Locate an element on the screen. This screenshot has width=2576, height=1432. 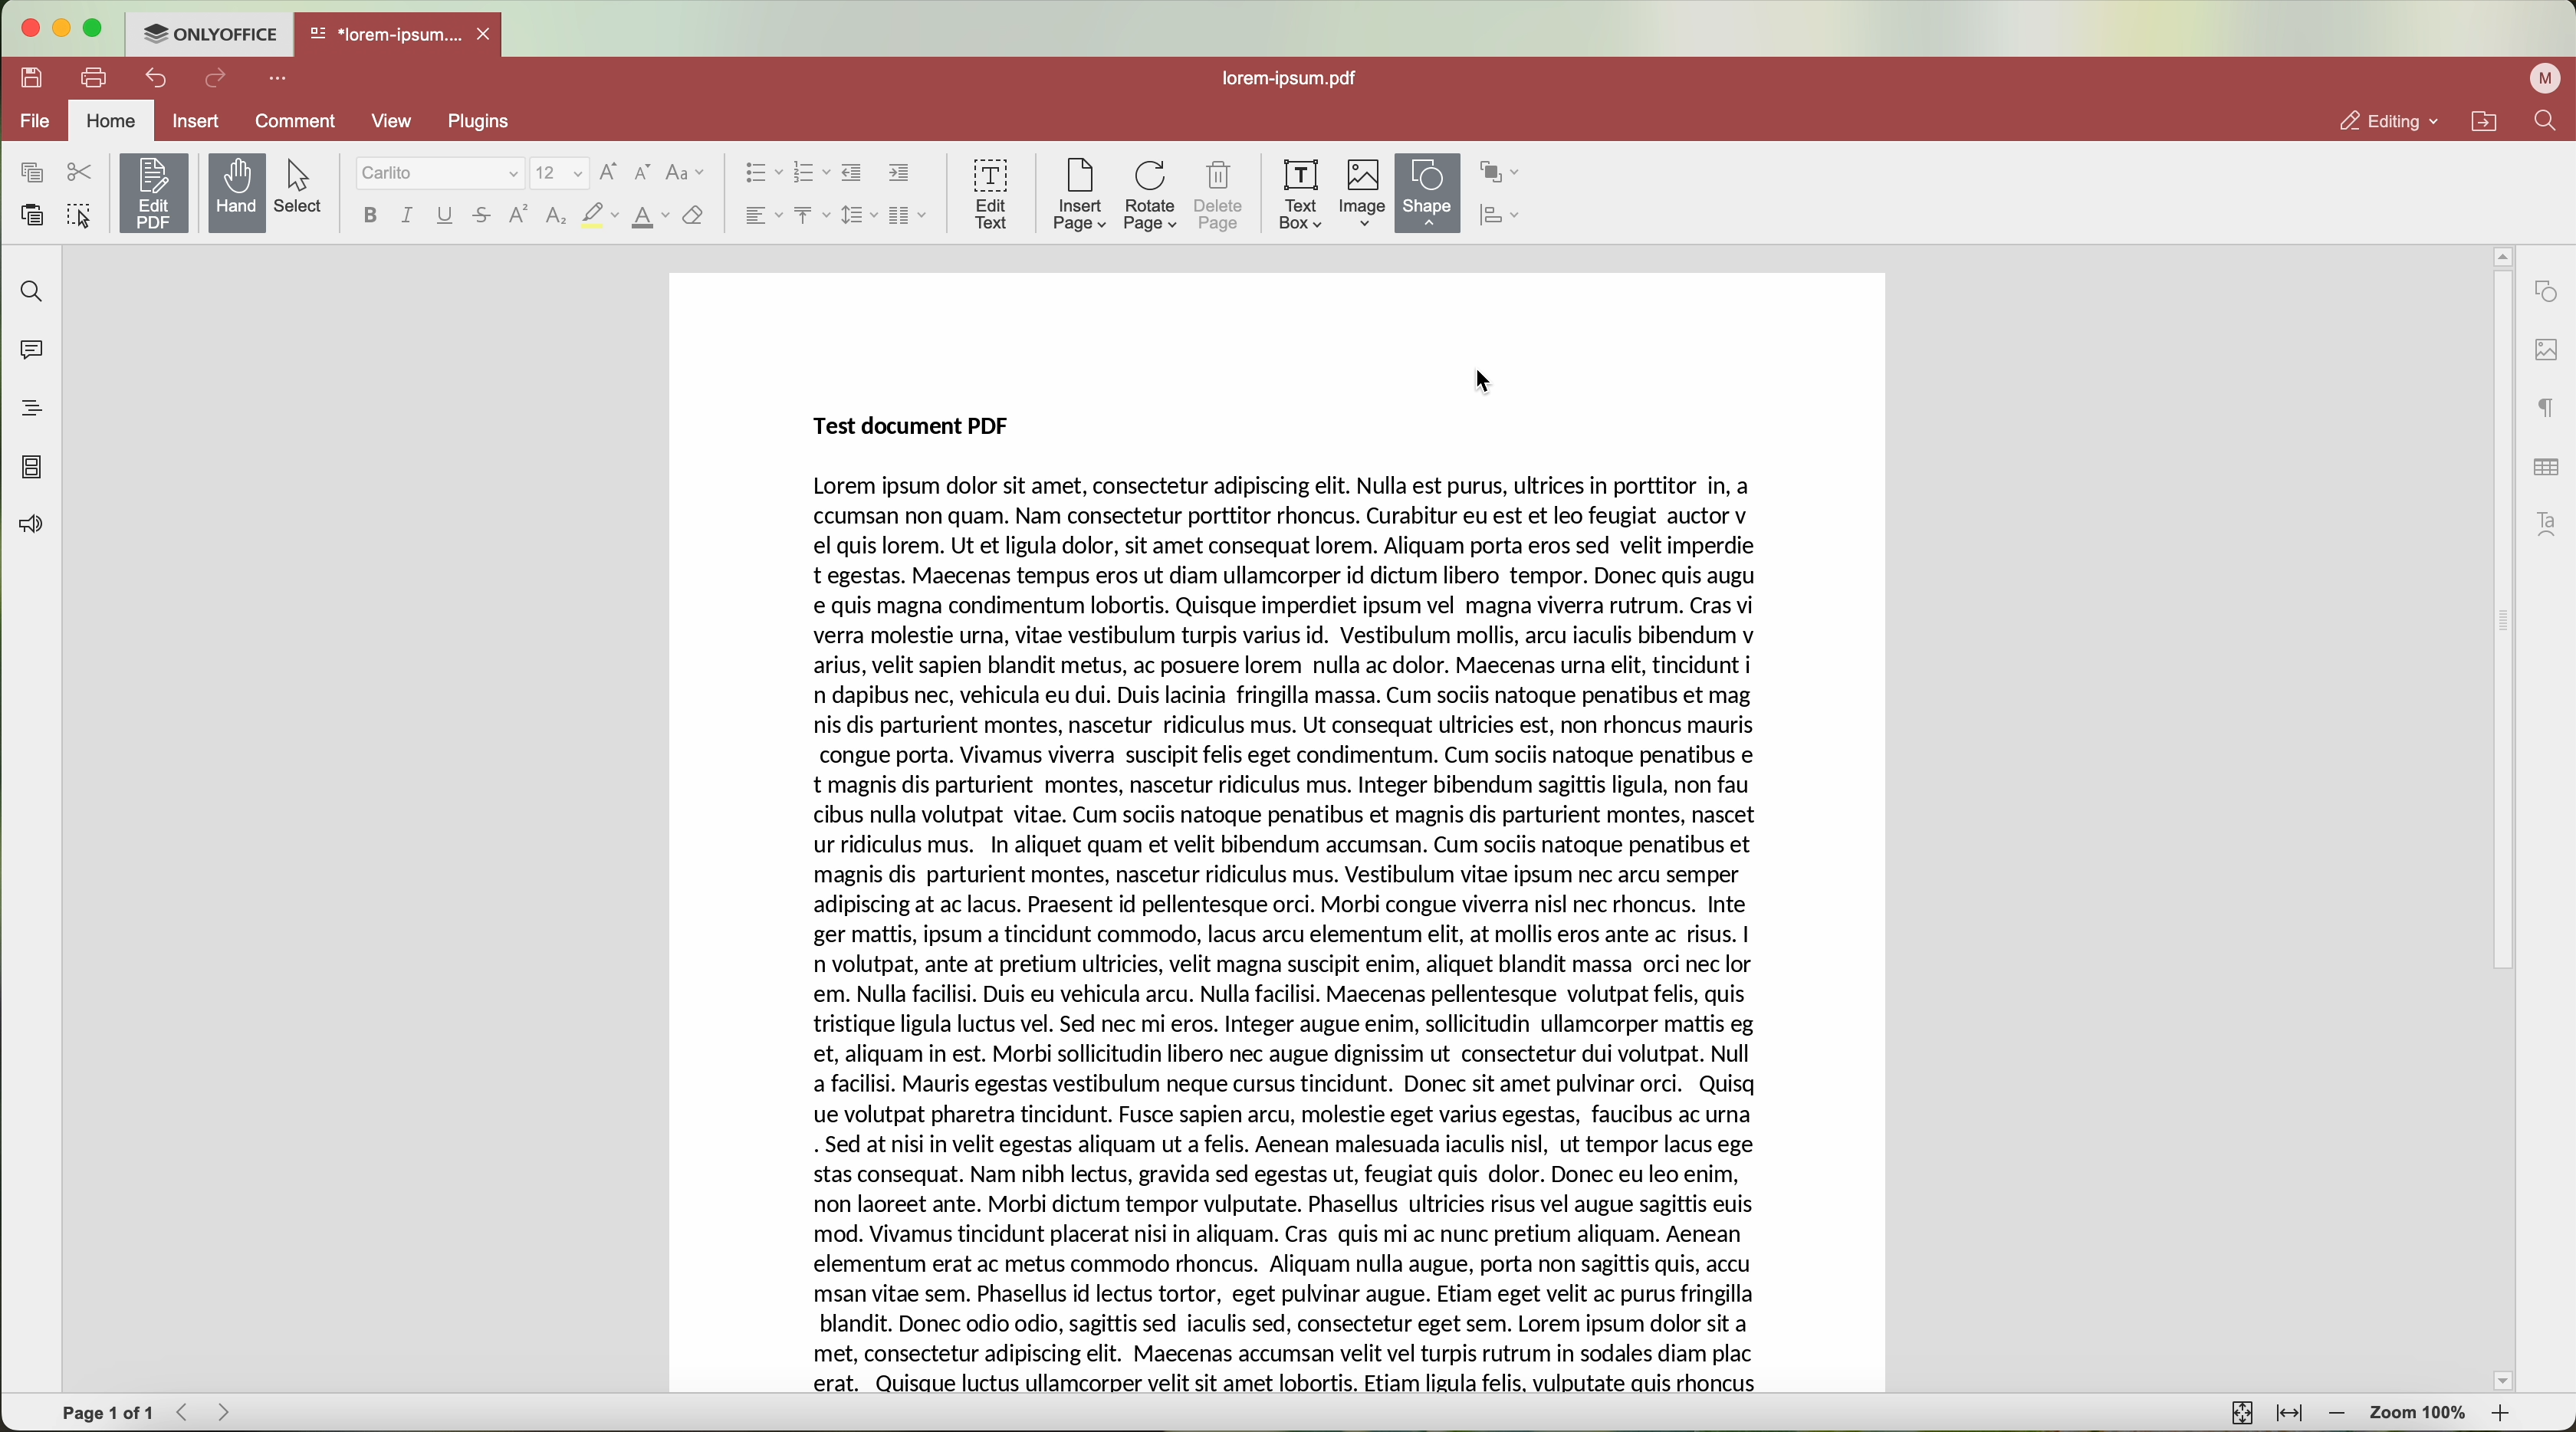
strikethrough is located at coordinates (485, 218).